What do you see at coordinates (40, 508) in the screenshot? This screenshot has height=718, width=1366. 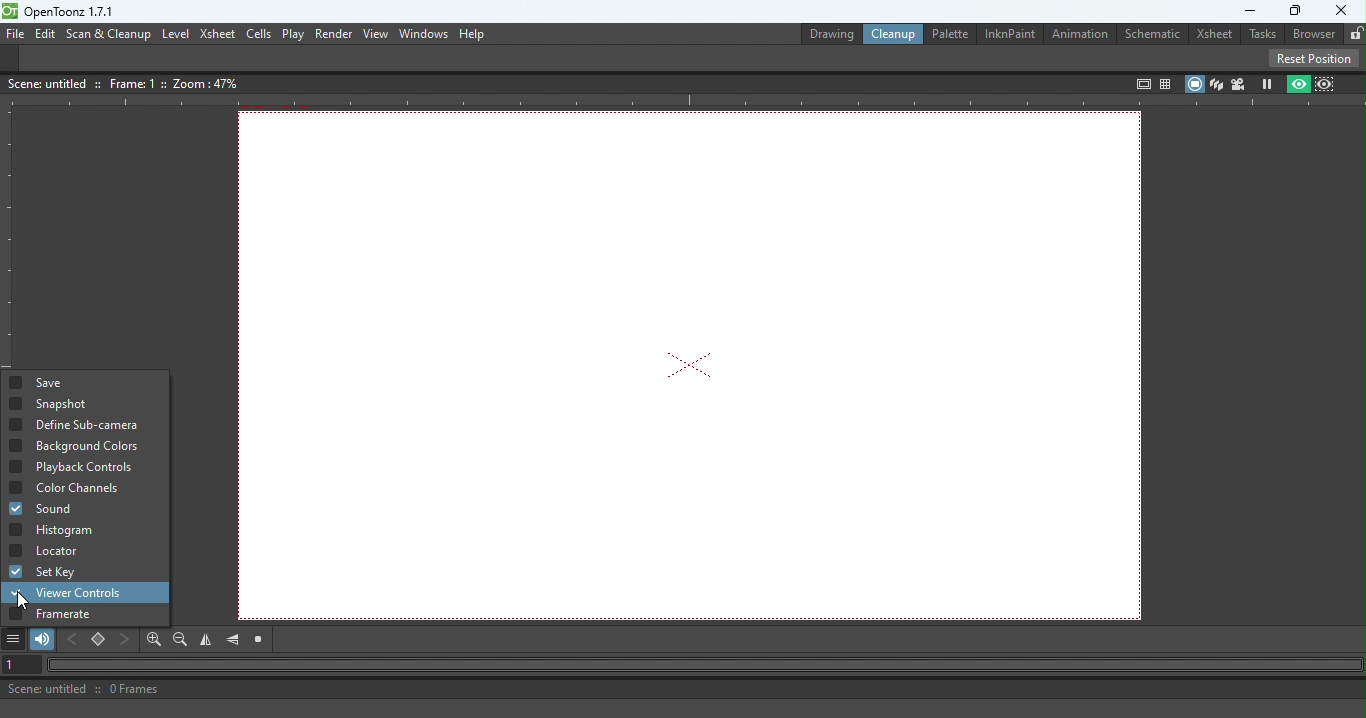 I see `Sound` at bounding box center [40, 508].